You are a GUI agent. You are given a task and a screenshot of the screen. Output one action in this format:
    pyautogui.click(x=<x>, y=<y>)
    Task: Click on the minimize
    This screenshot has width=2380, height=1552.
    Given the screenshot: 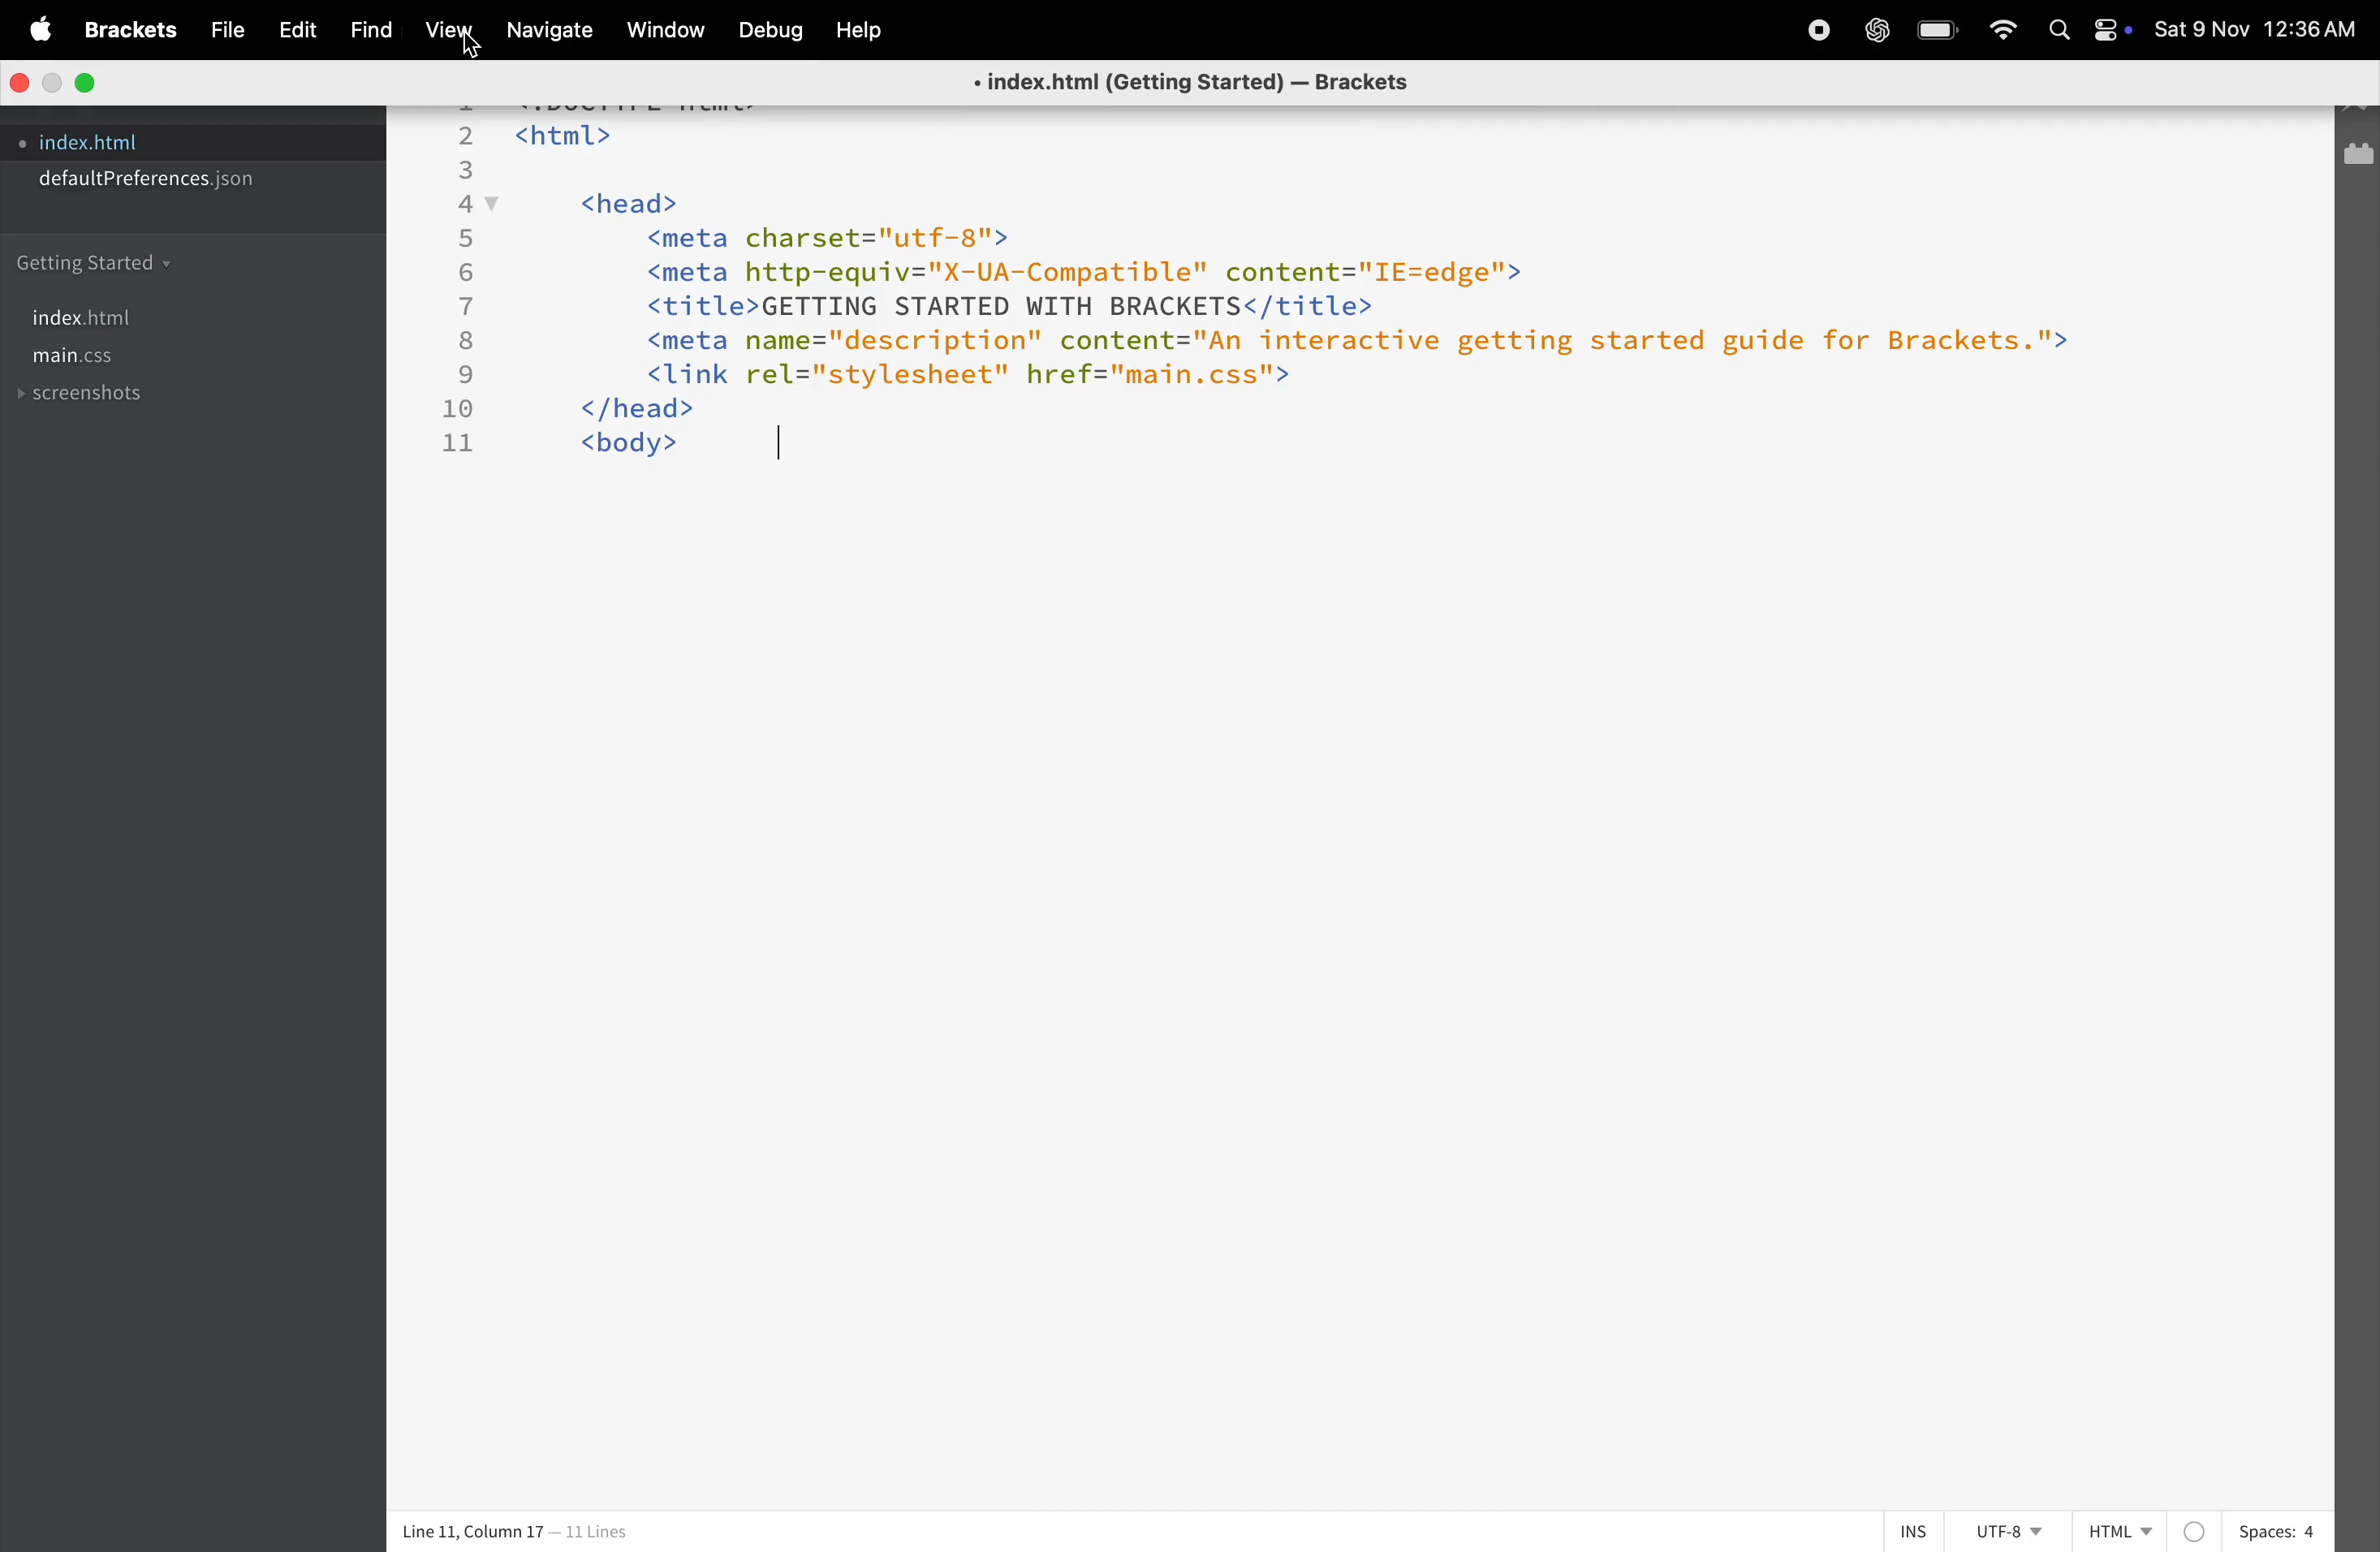 What is the action you would take?
    pyautogui.click(x=54, y=83)
    